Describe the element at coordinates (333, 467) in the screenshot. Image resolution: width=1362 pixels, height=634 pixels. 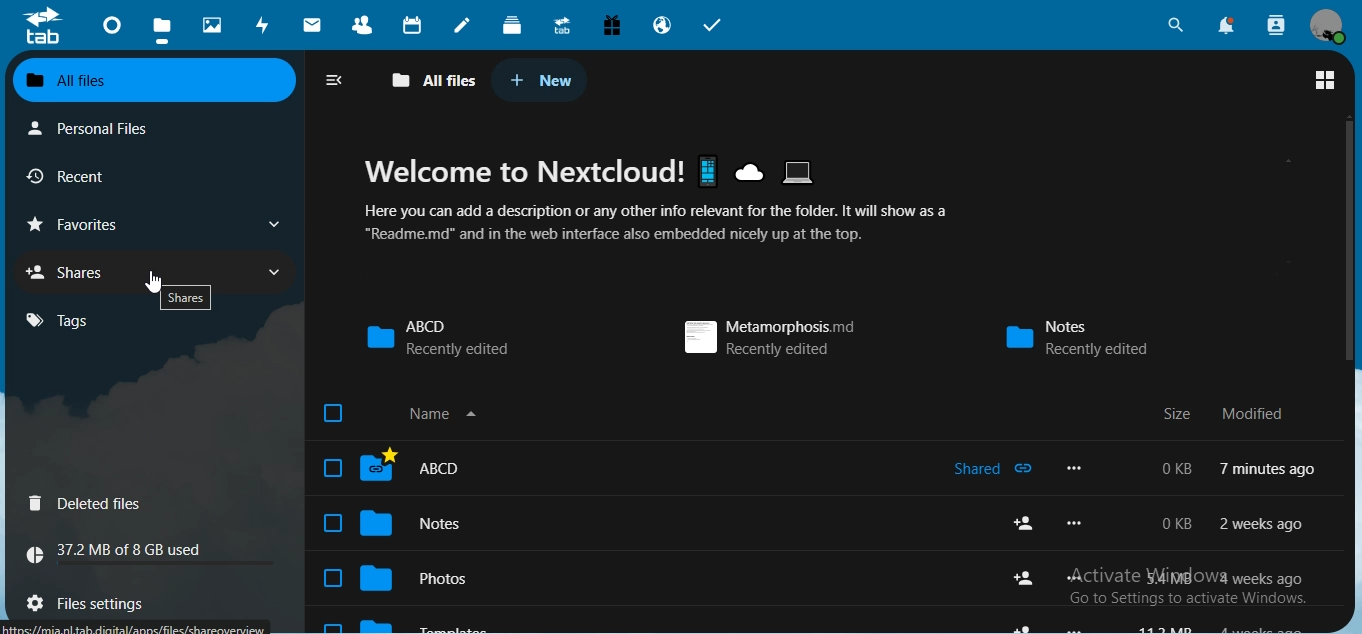
I see `check box` at that location.